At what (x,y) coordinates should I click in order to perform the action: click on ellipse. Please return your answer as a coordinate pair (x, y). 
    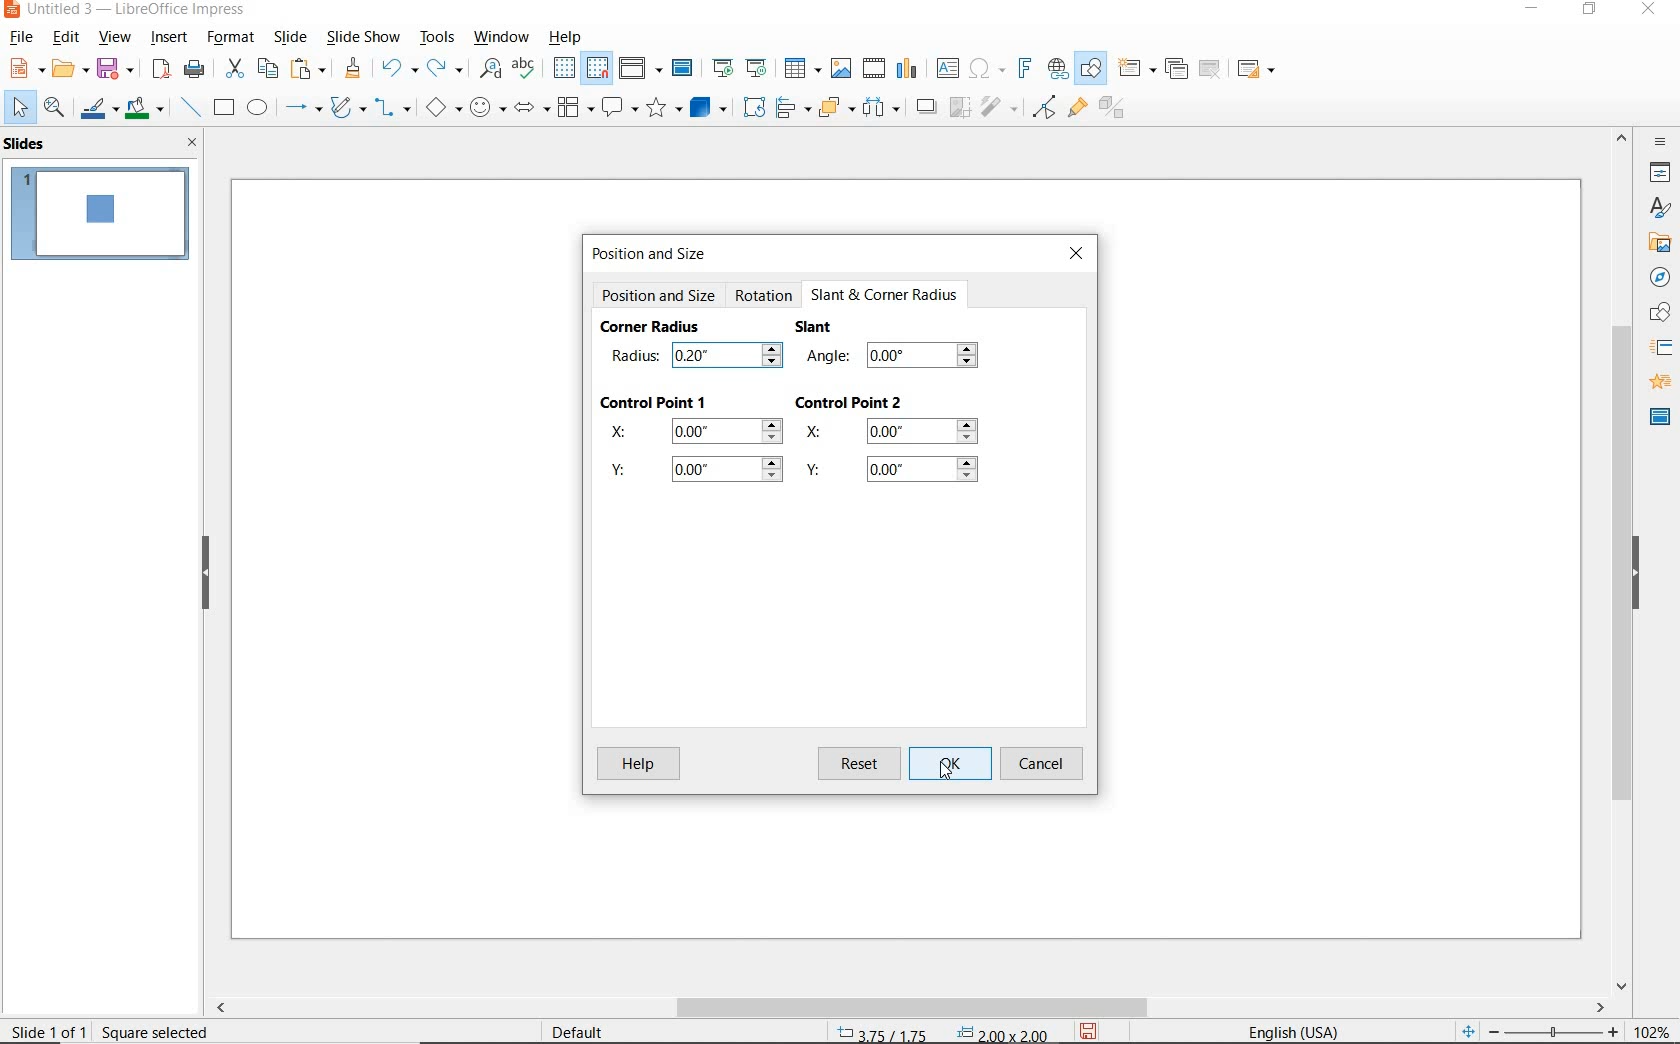
    Looking at the image, I should click on (258, 107).